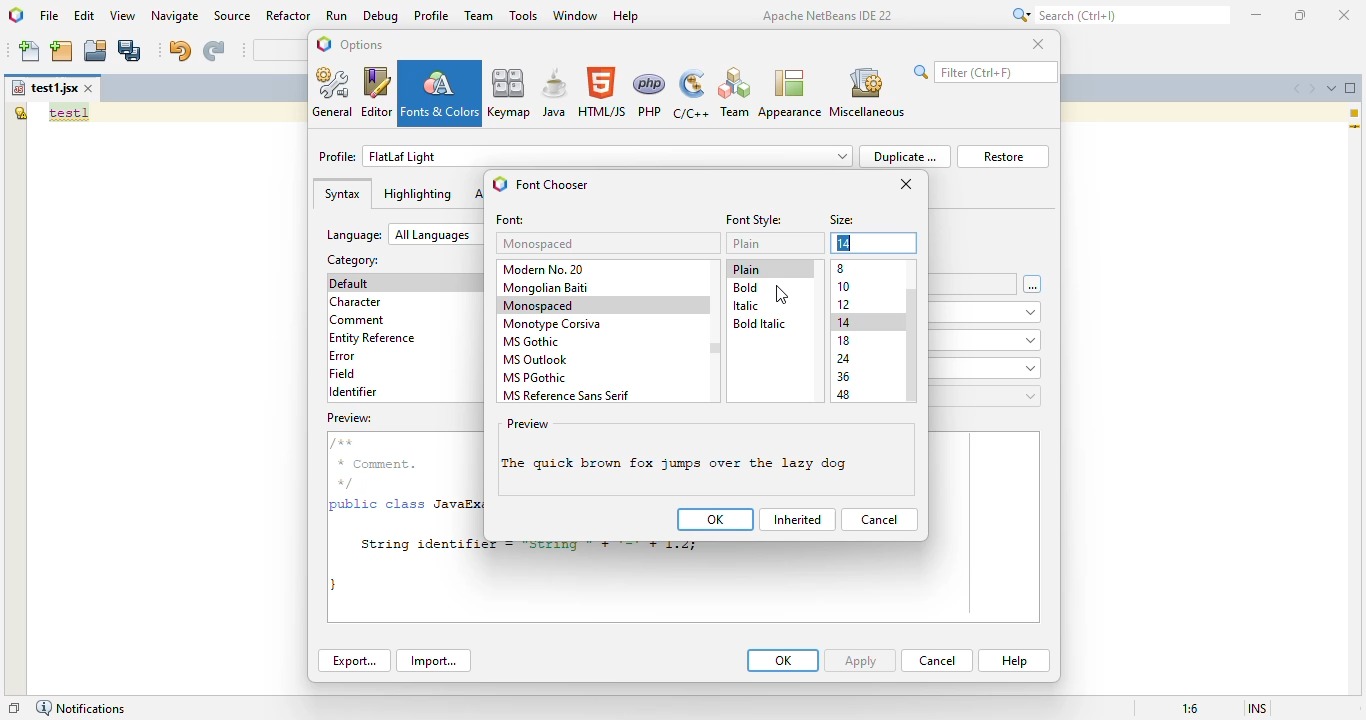 This screenshot has width=1366, height=720. I want to click on .., so click(1033, 285).